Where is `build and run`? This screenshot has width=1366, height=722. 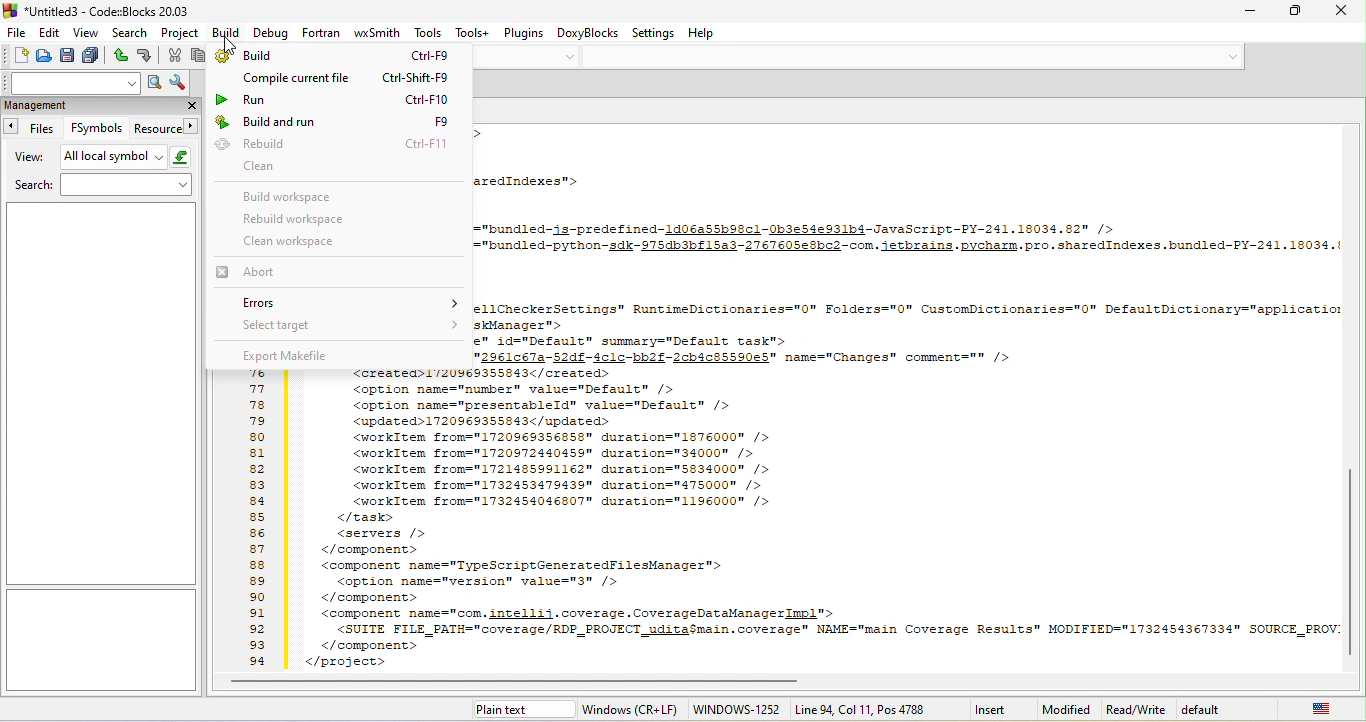
build and run is located at coordinates (332, 121).